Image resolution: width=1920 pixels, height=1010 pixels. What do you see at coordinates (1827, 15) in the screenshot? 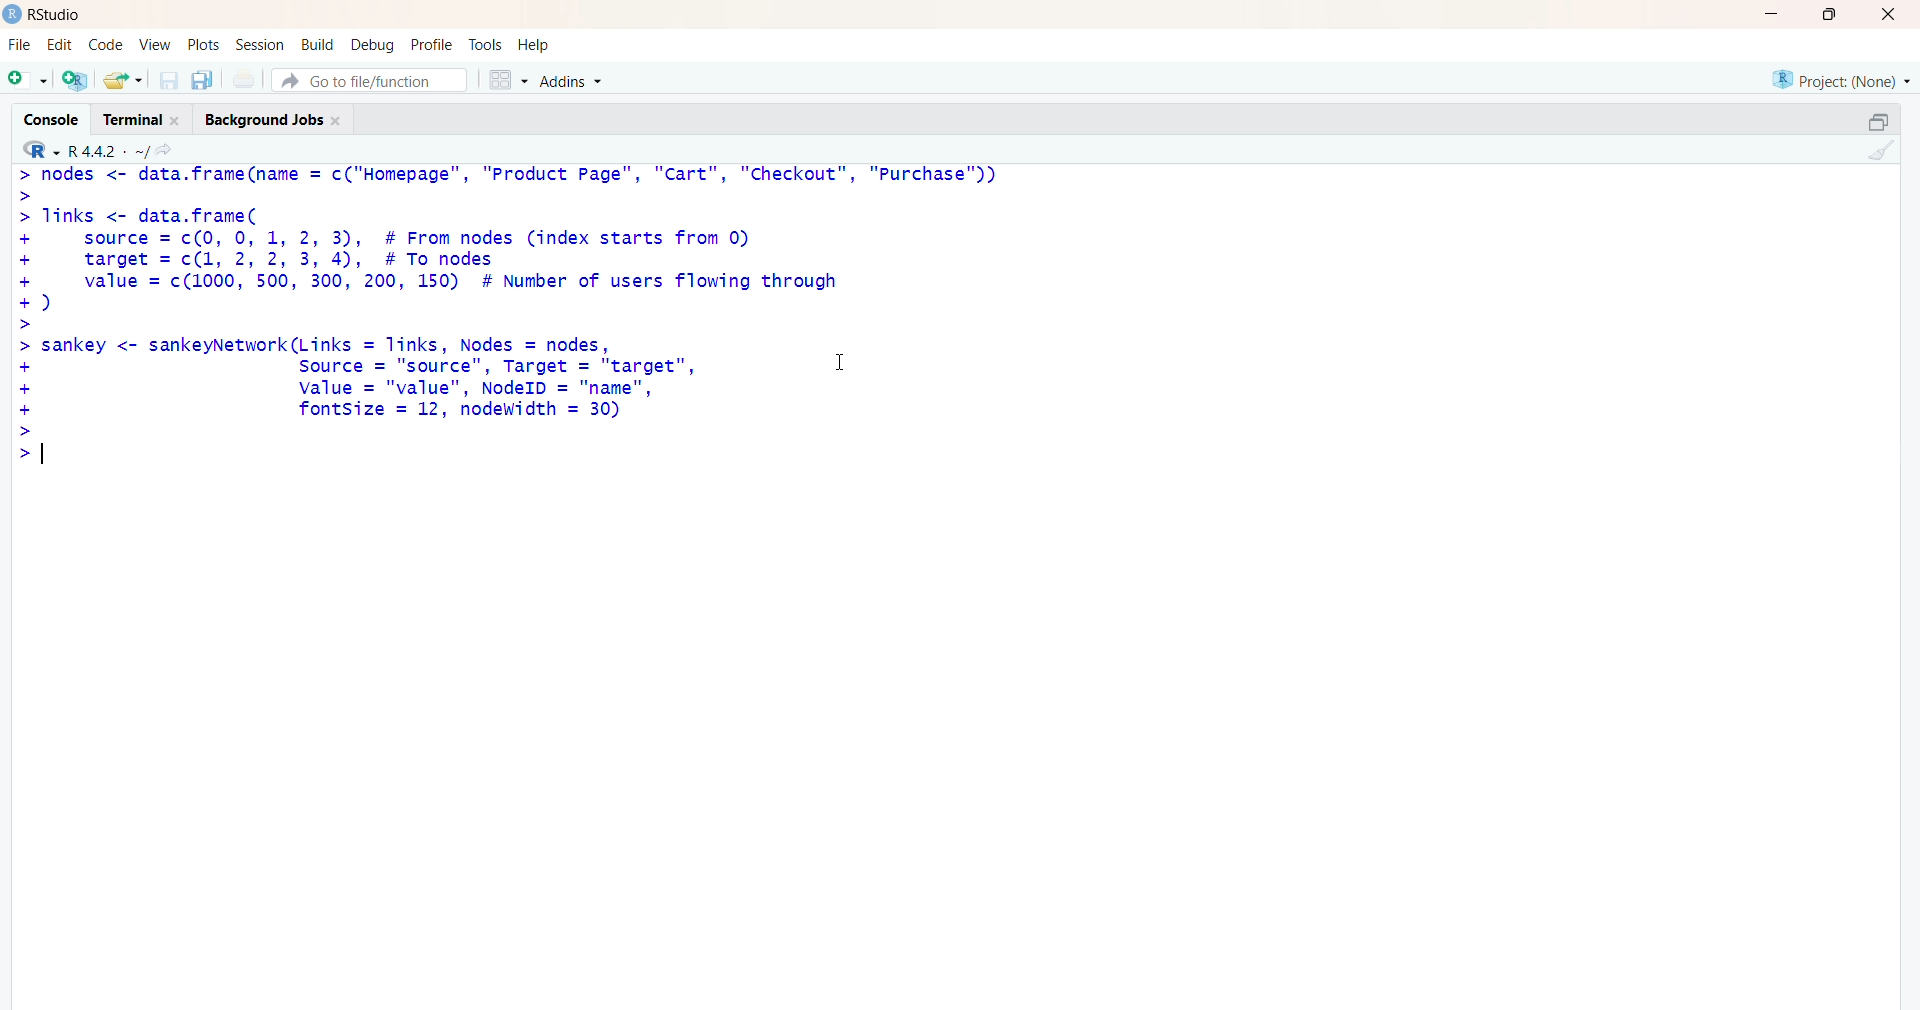
I see `maximize` at bounding box center [1827, 15].